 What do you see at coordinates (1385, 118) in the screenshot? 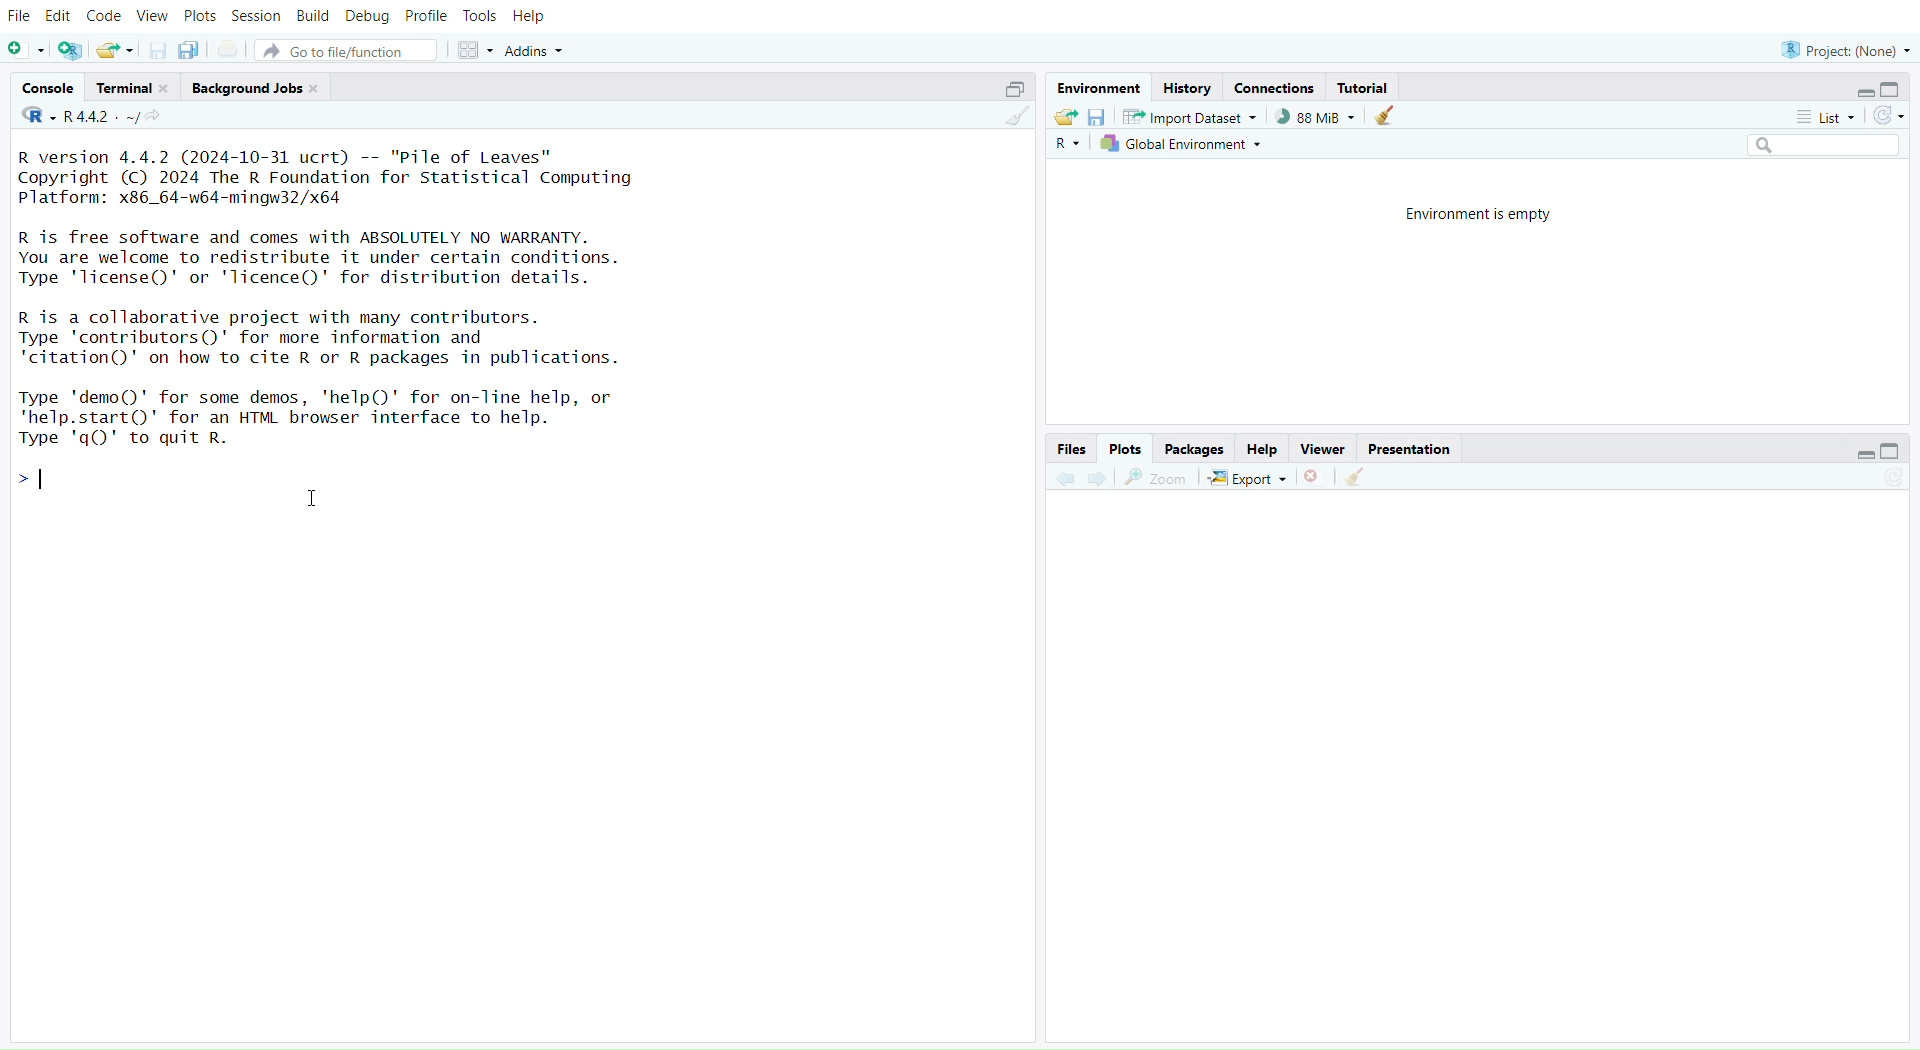
I see `clear object` at bounding box center [1385, 118].